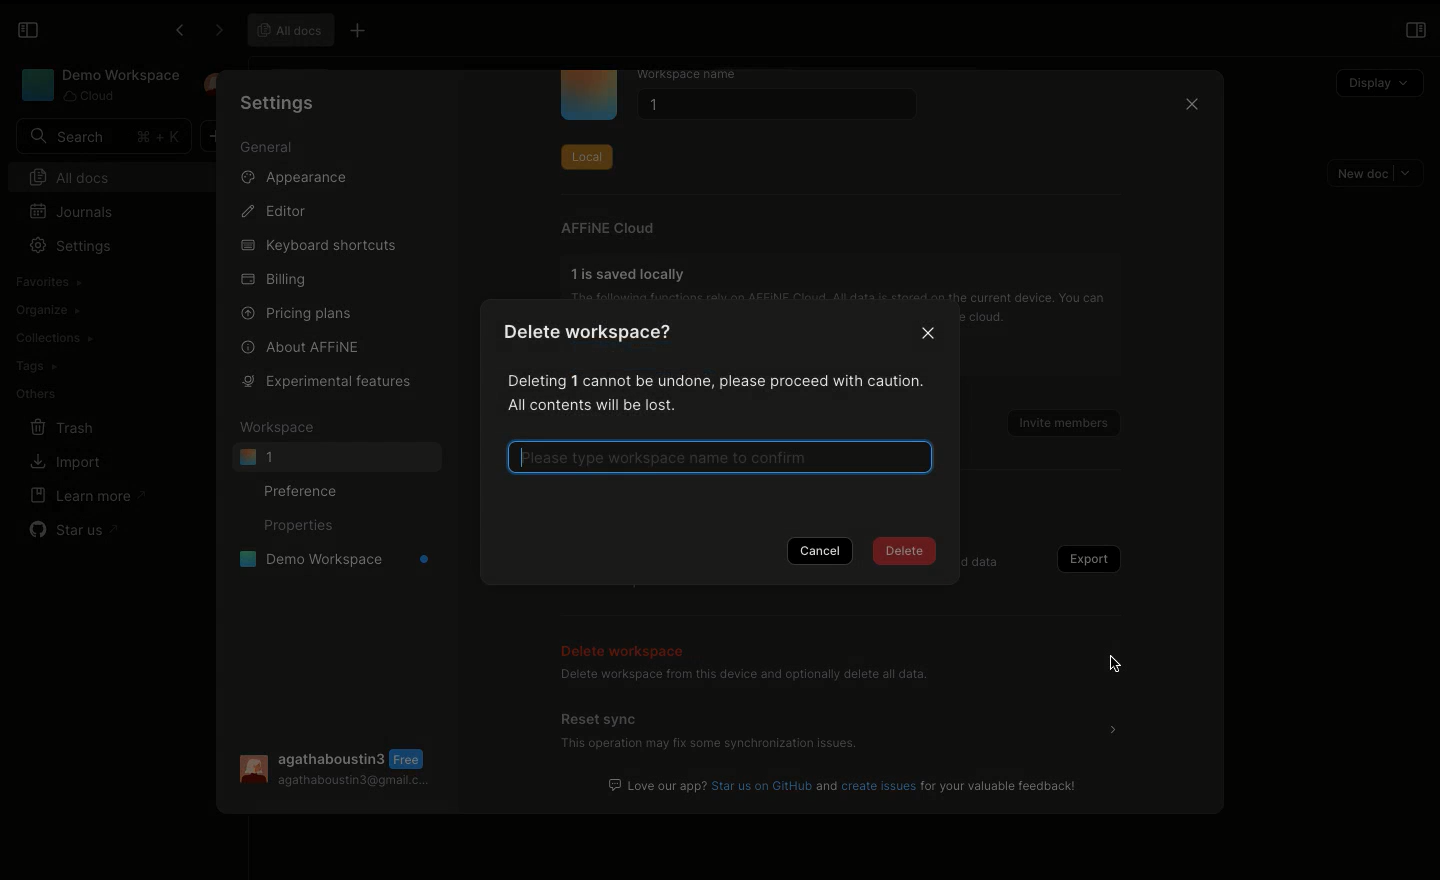 The height and width of the screenshot is (880, 1440). What do you see at coordinates (53, 338) in the screenshot?
I see `Collections` at bounding box center [53, 338].